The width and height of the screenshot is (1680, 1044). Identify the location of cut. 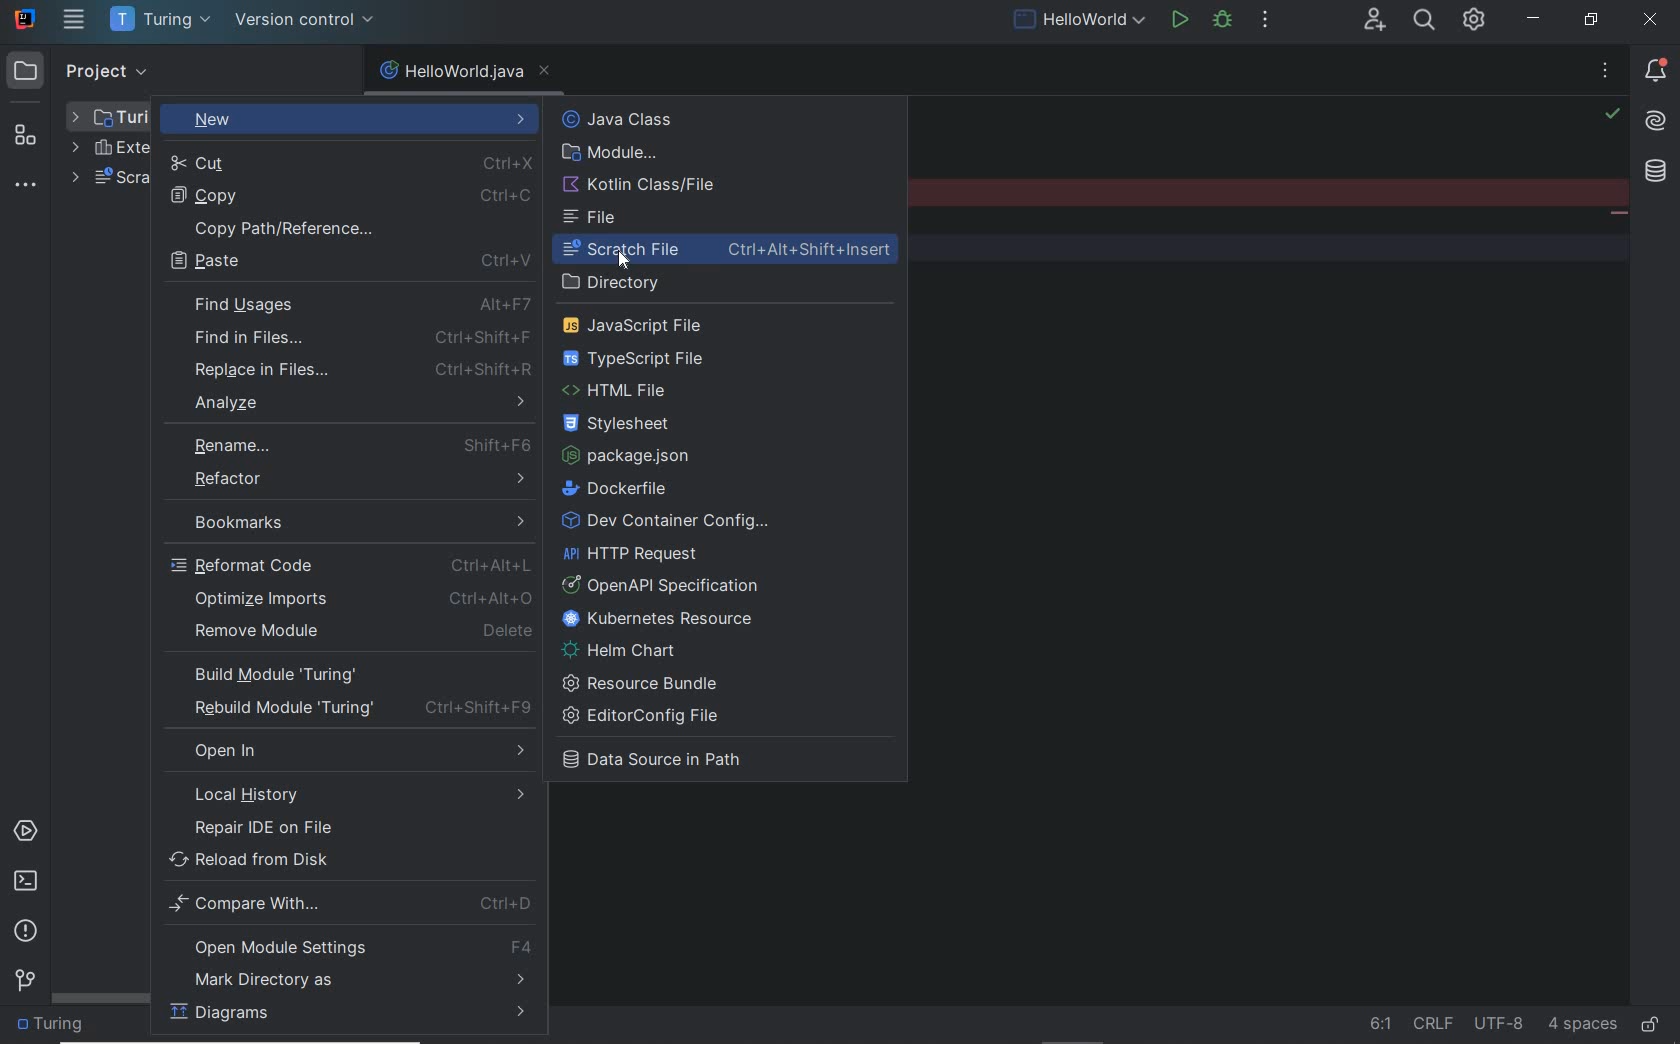
(347, 163).